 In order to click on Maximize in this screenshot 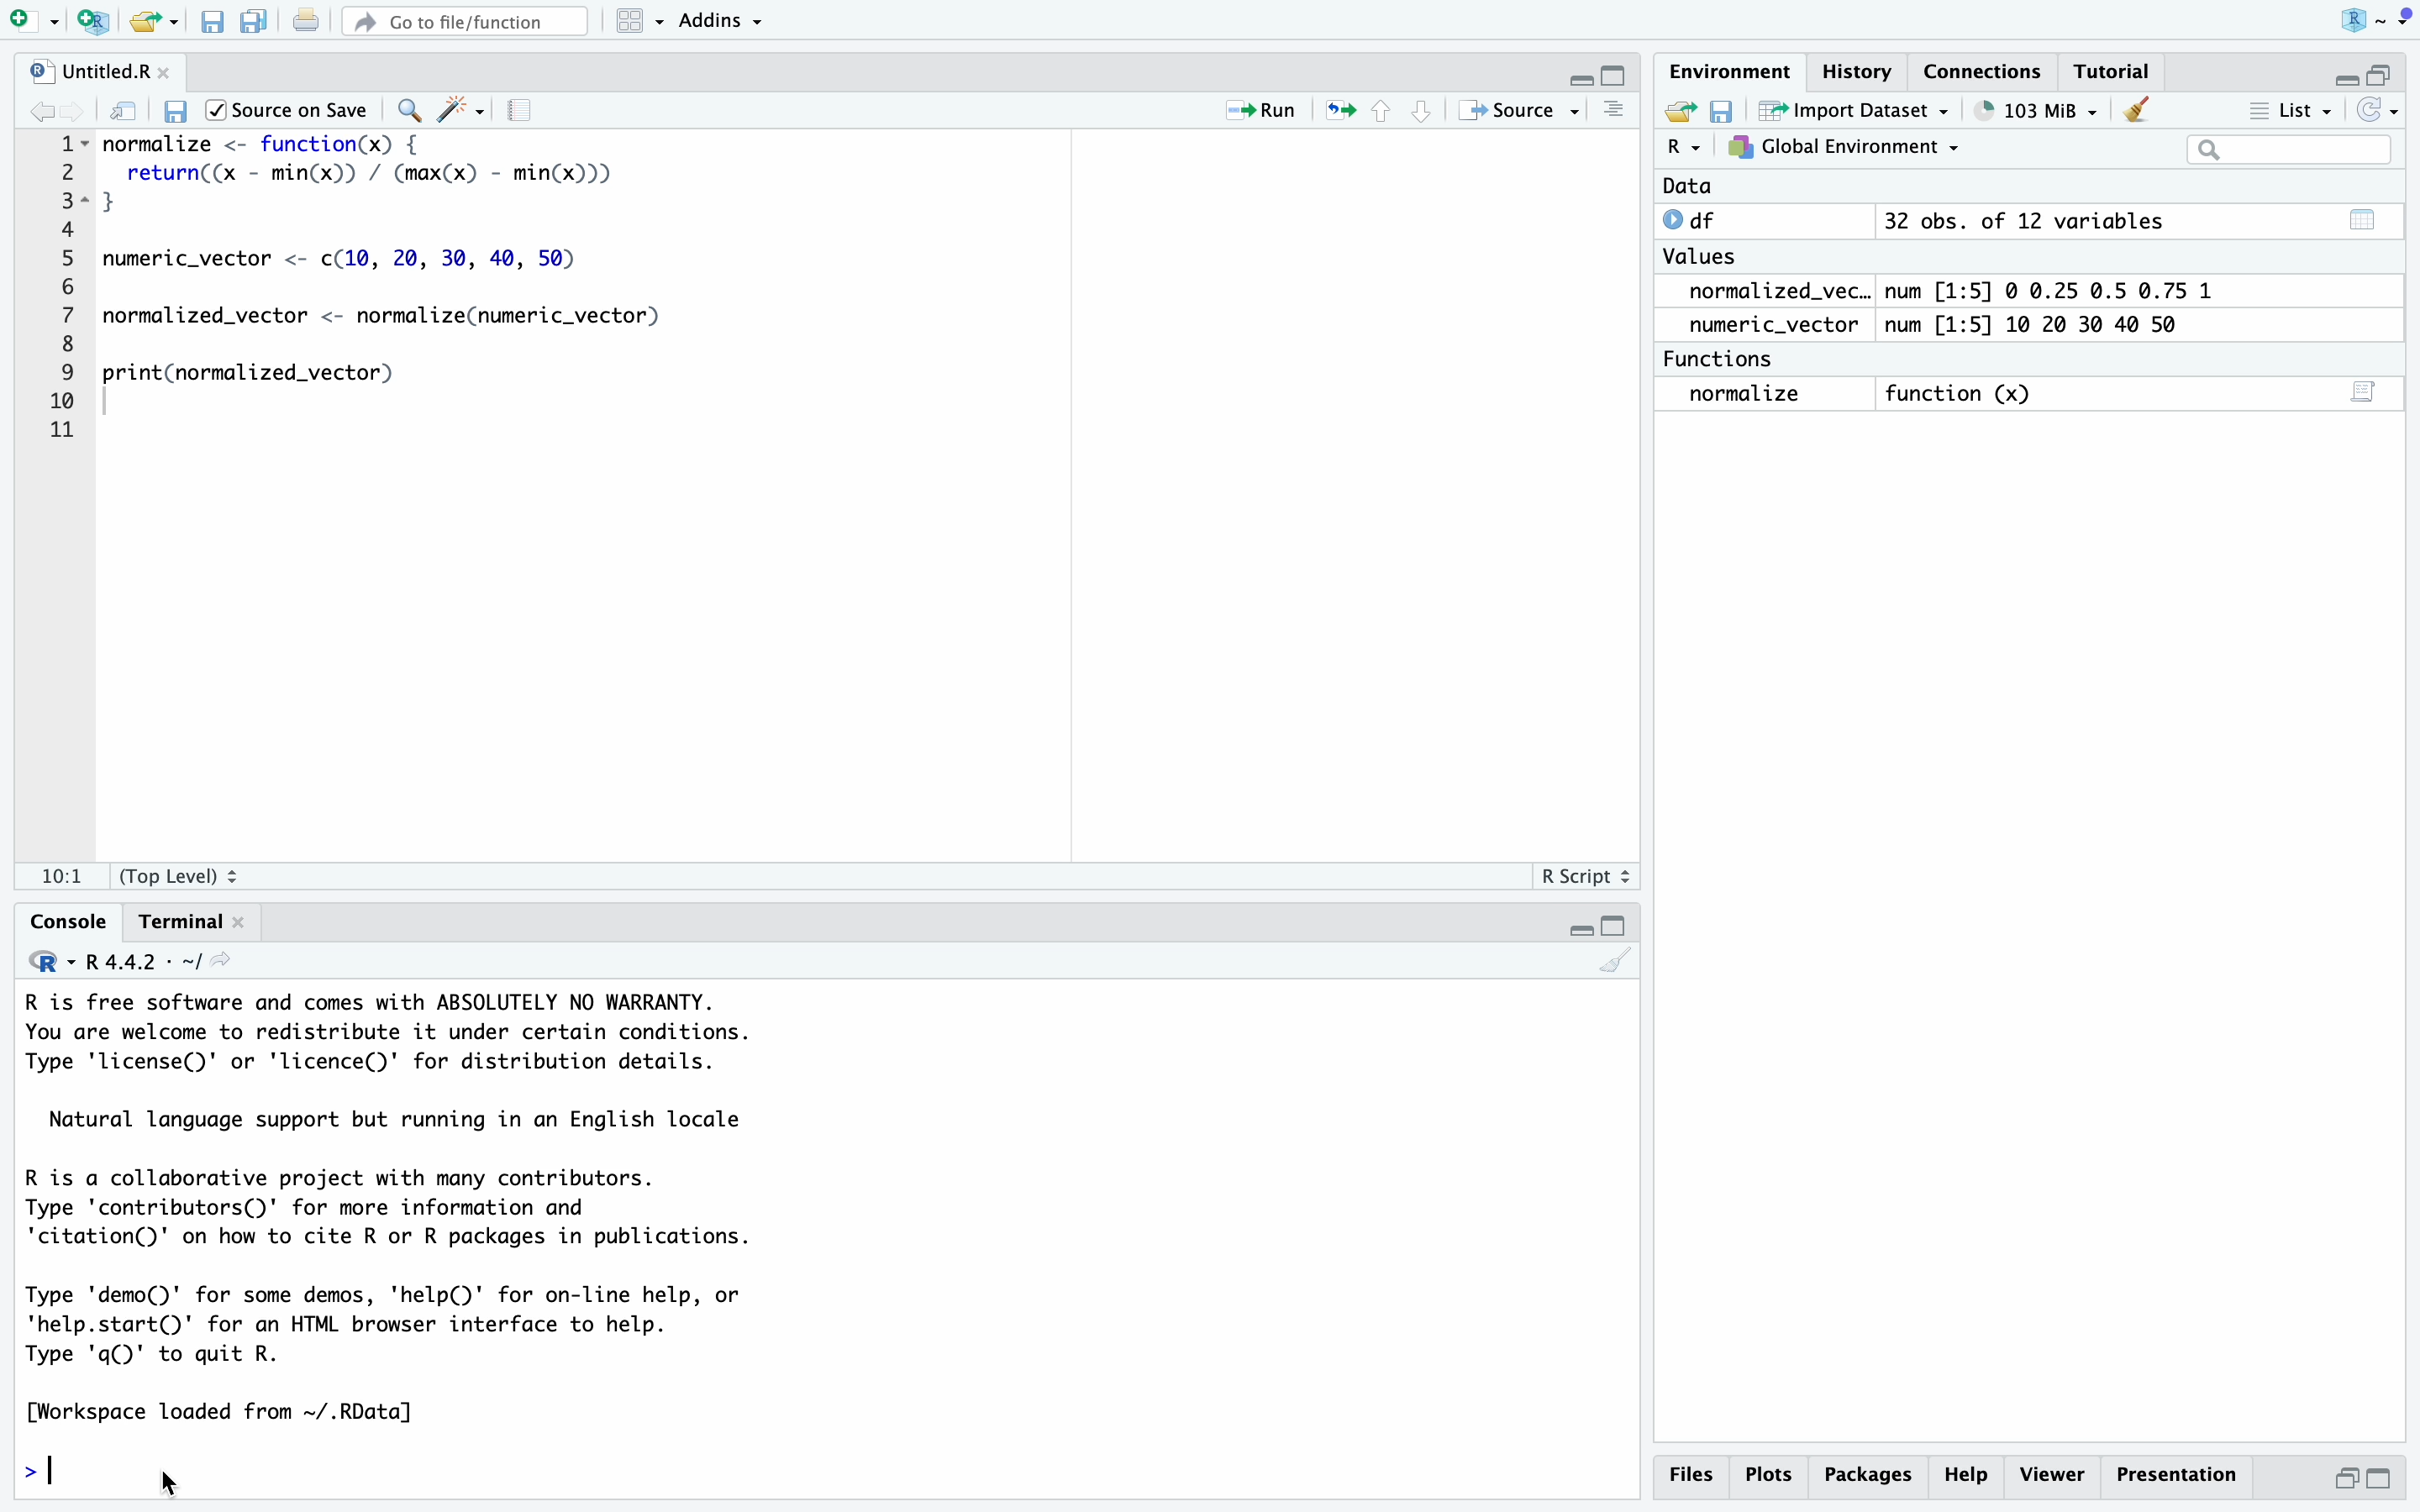, I will do `click(2385, 67)`.